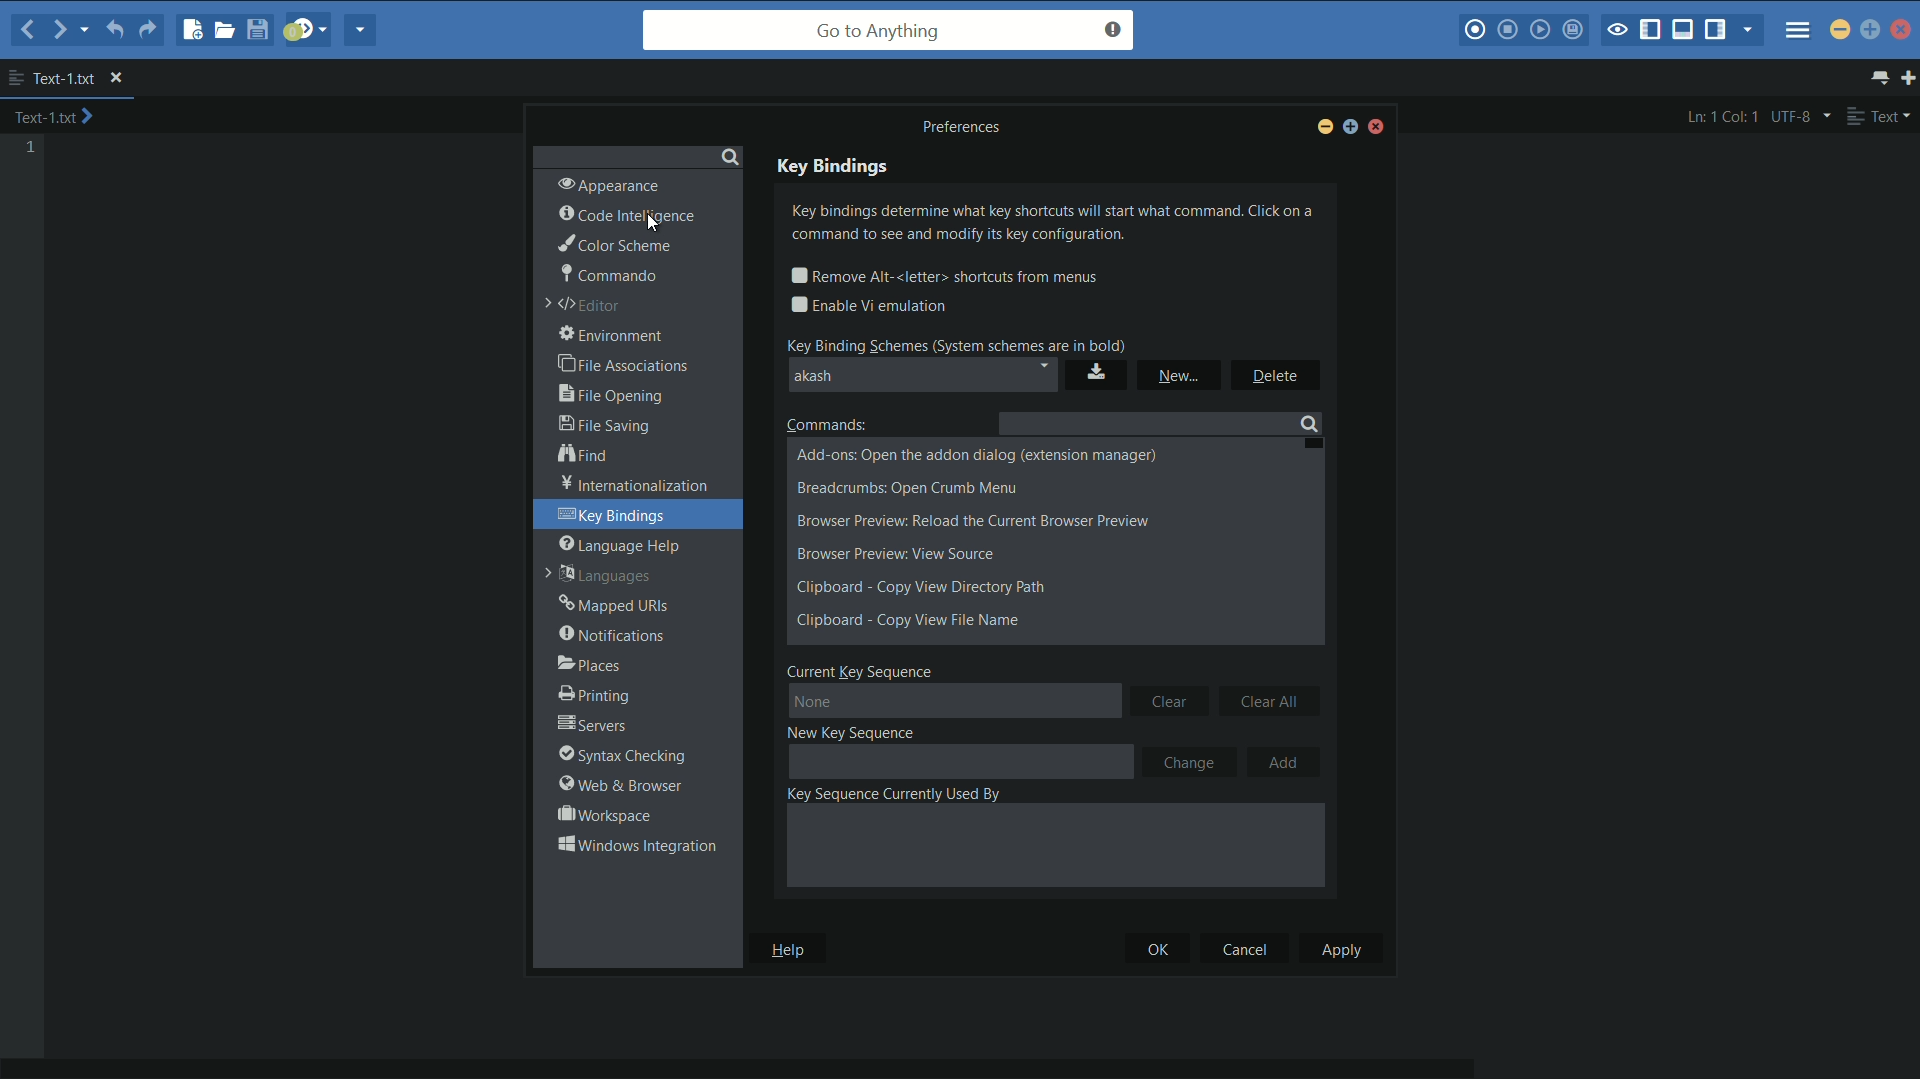 This screenshot has height=1080, width=1920. I want to click on current key sequence, so click(861, 670).